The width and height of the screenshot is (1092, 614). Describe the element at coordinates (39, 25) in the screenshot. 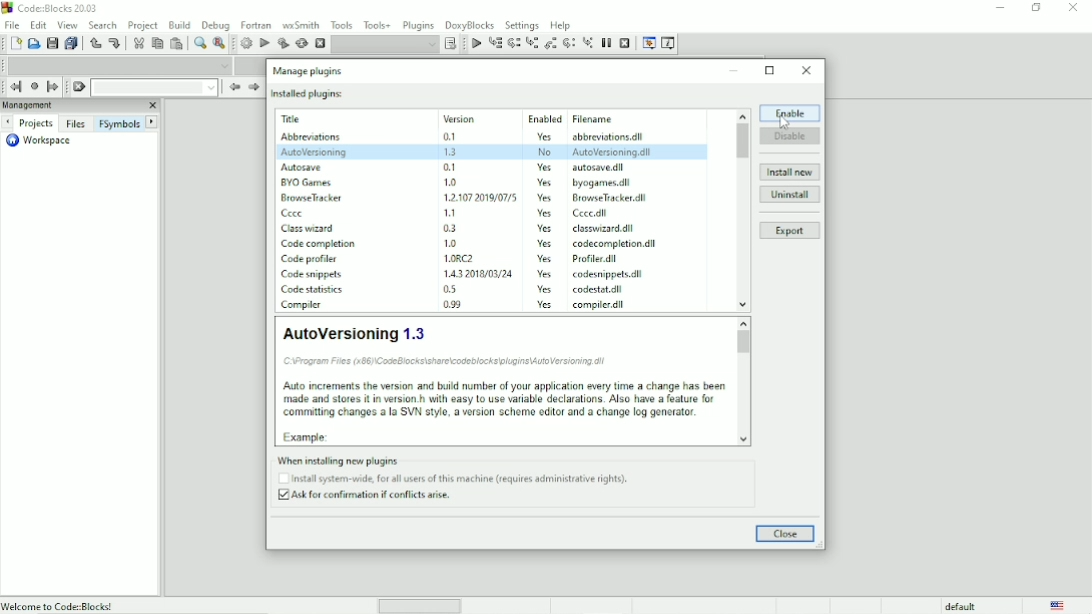

I see `Edit` at that location.